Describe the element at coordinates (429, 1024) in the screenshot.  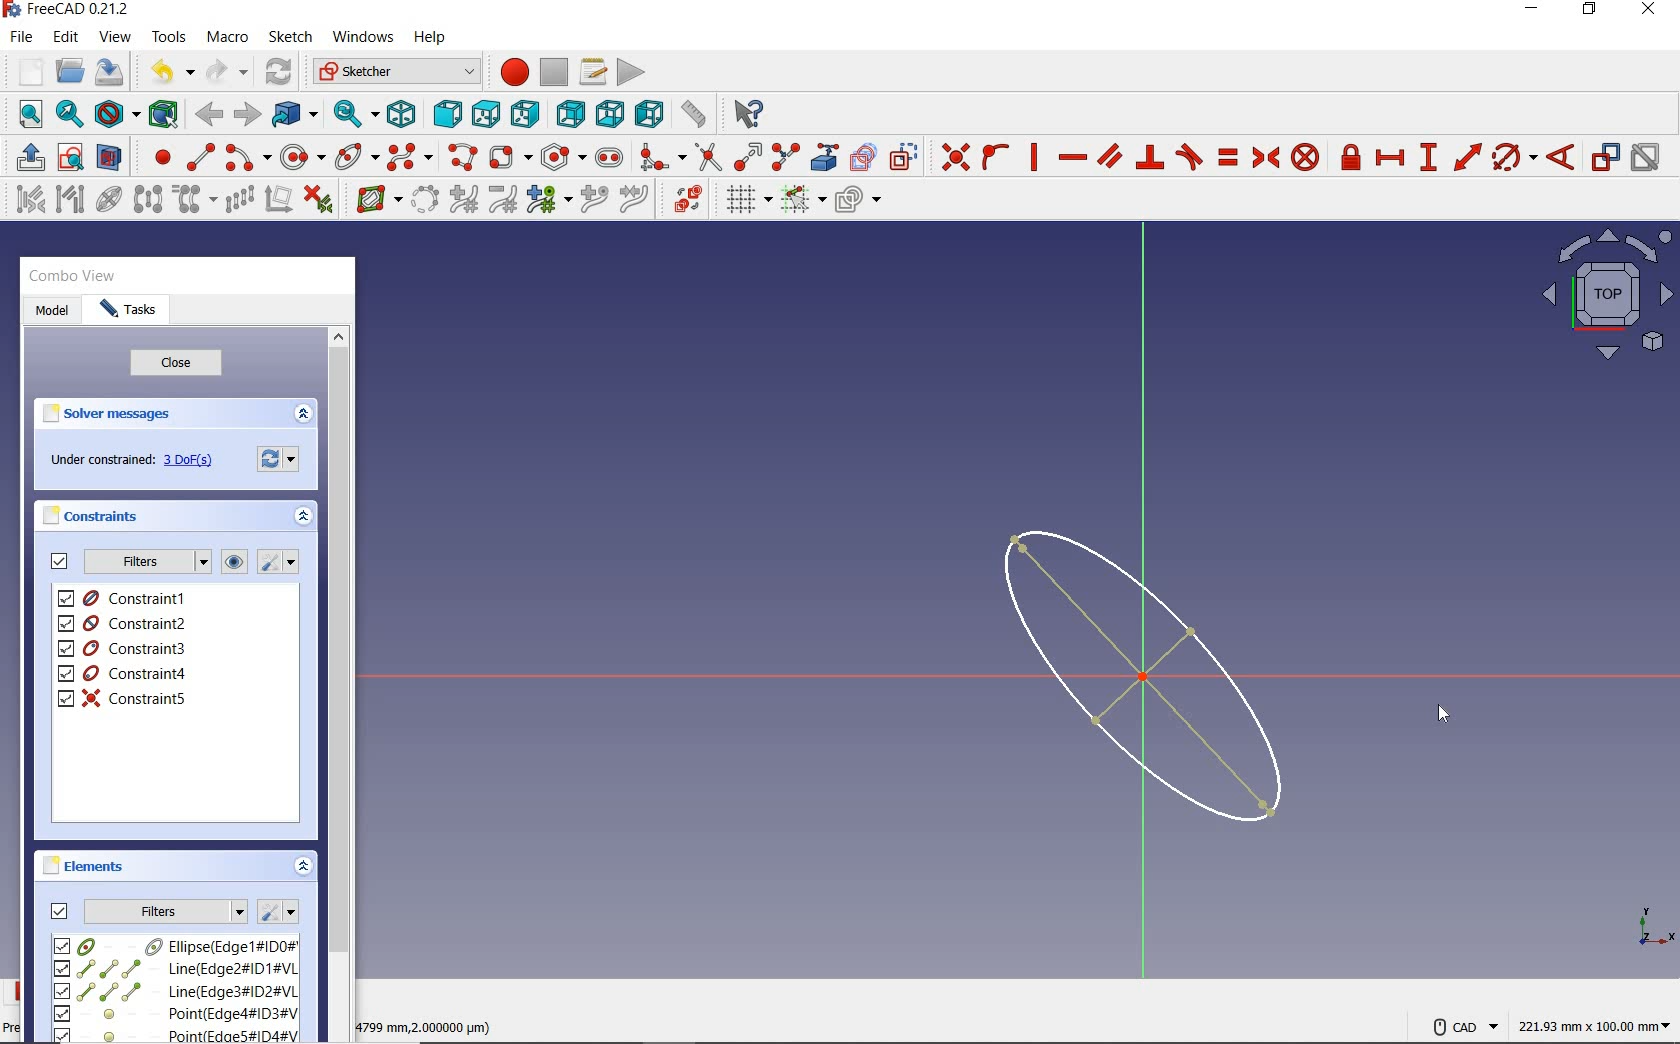
I see `cursor coordinates` at that location.